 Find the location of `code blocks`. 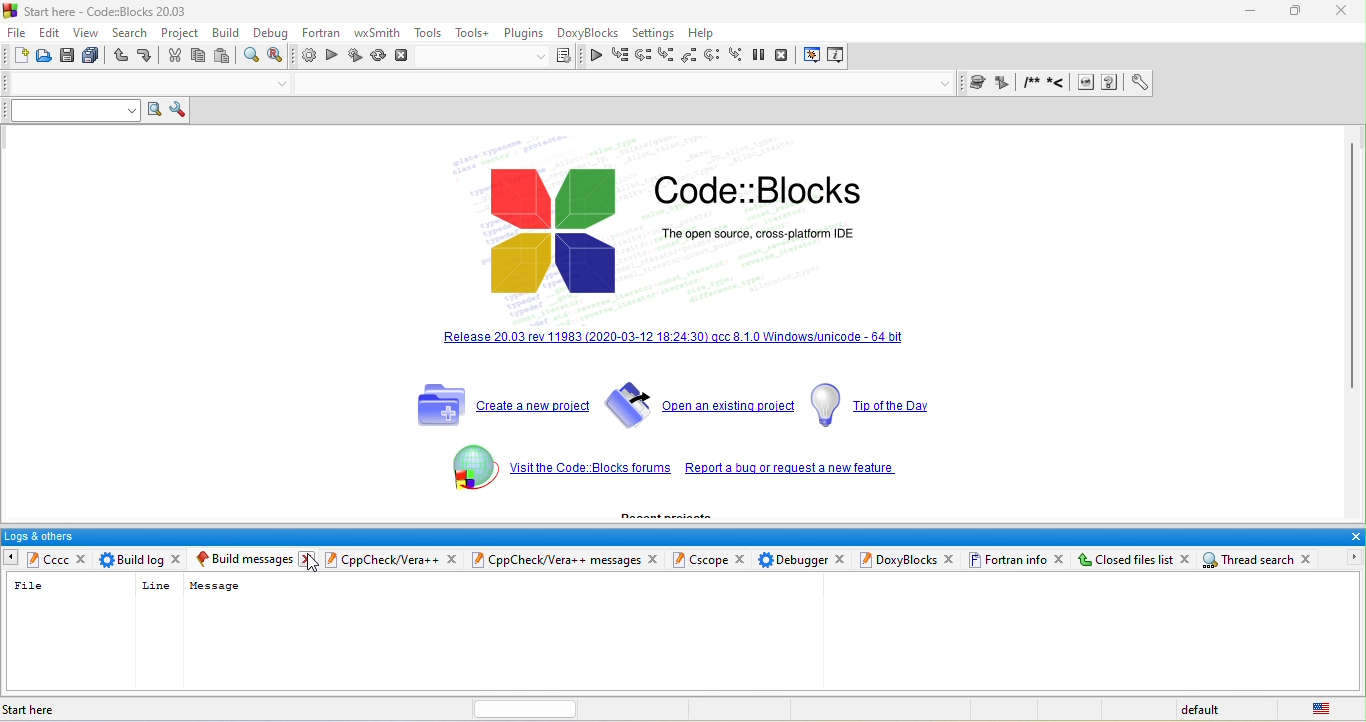

code blocks is located at coordinates (551, 232).